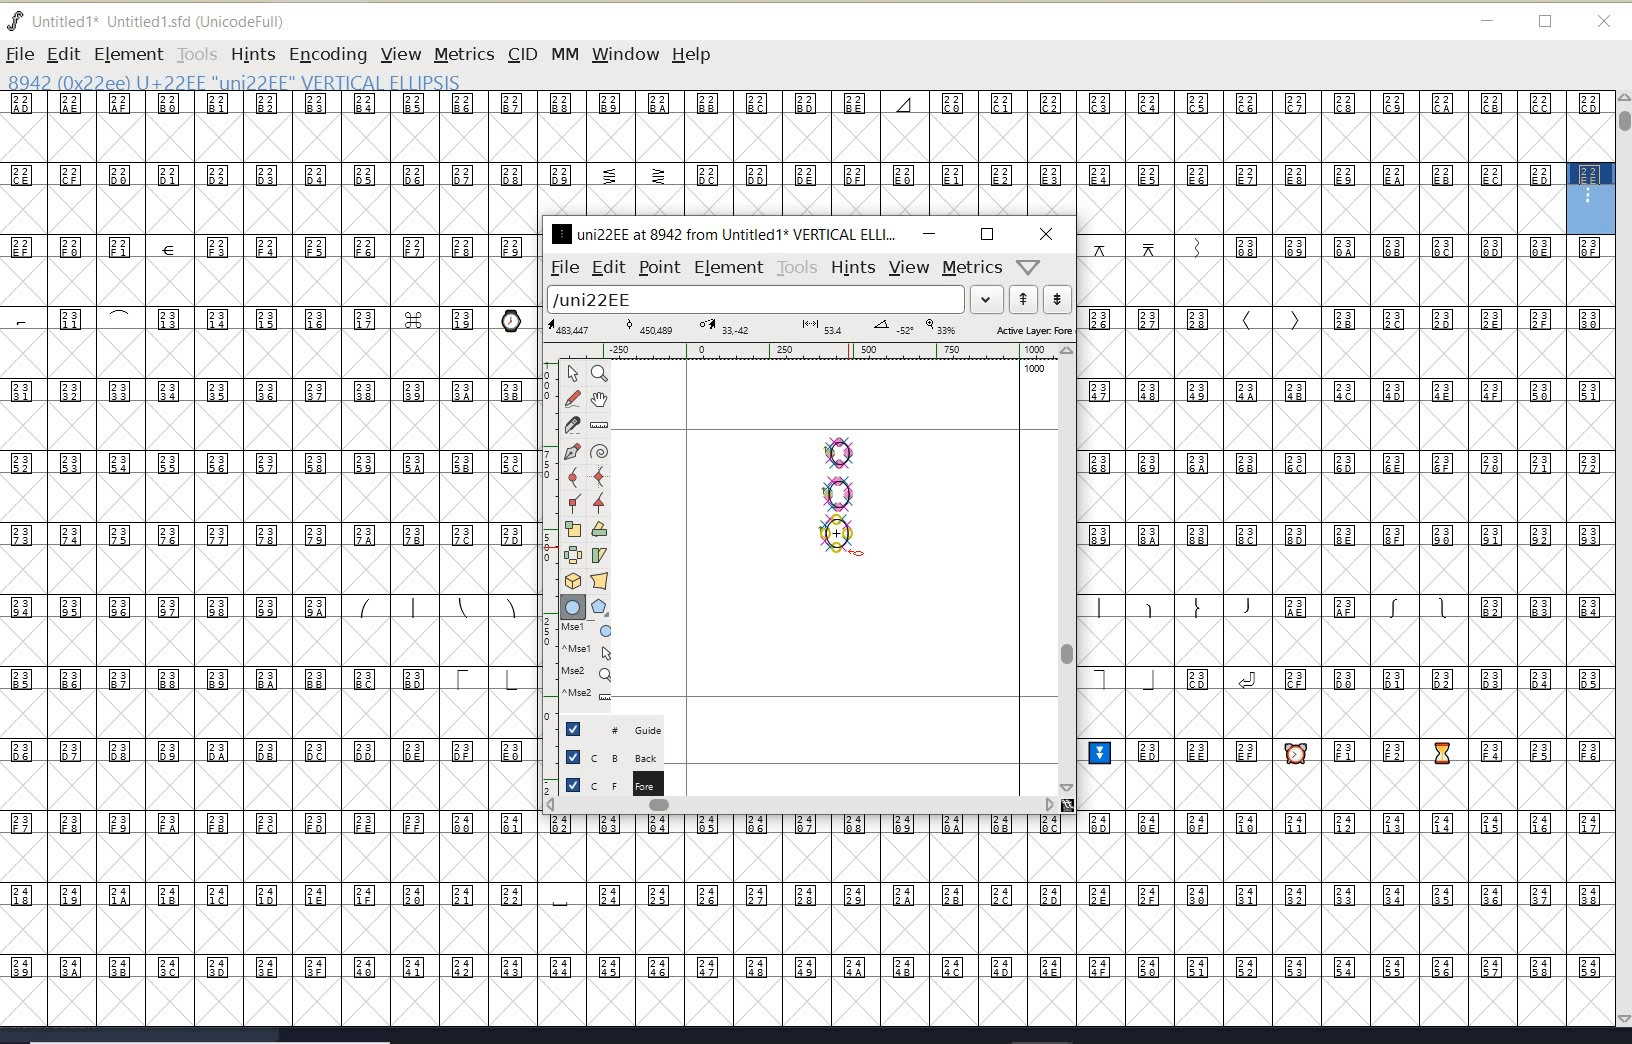  I want to click on close, so click(1047, 234).